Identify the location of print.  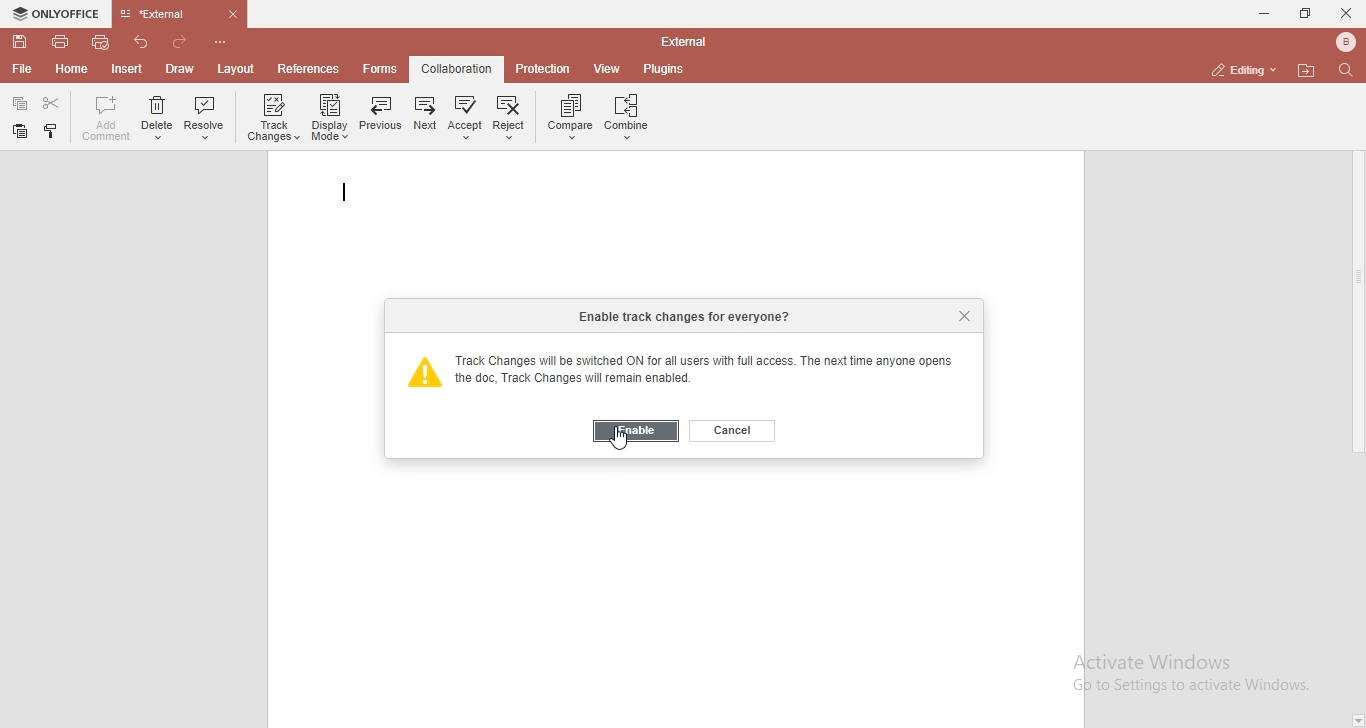
(61, 44).